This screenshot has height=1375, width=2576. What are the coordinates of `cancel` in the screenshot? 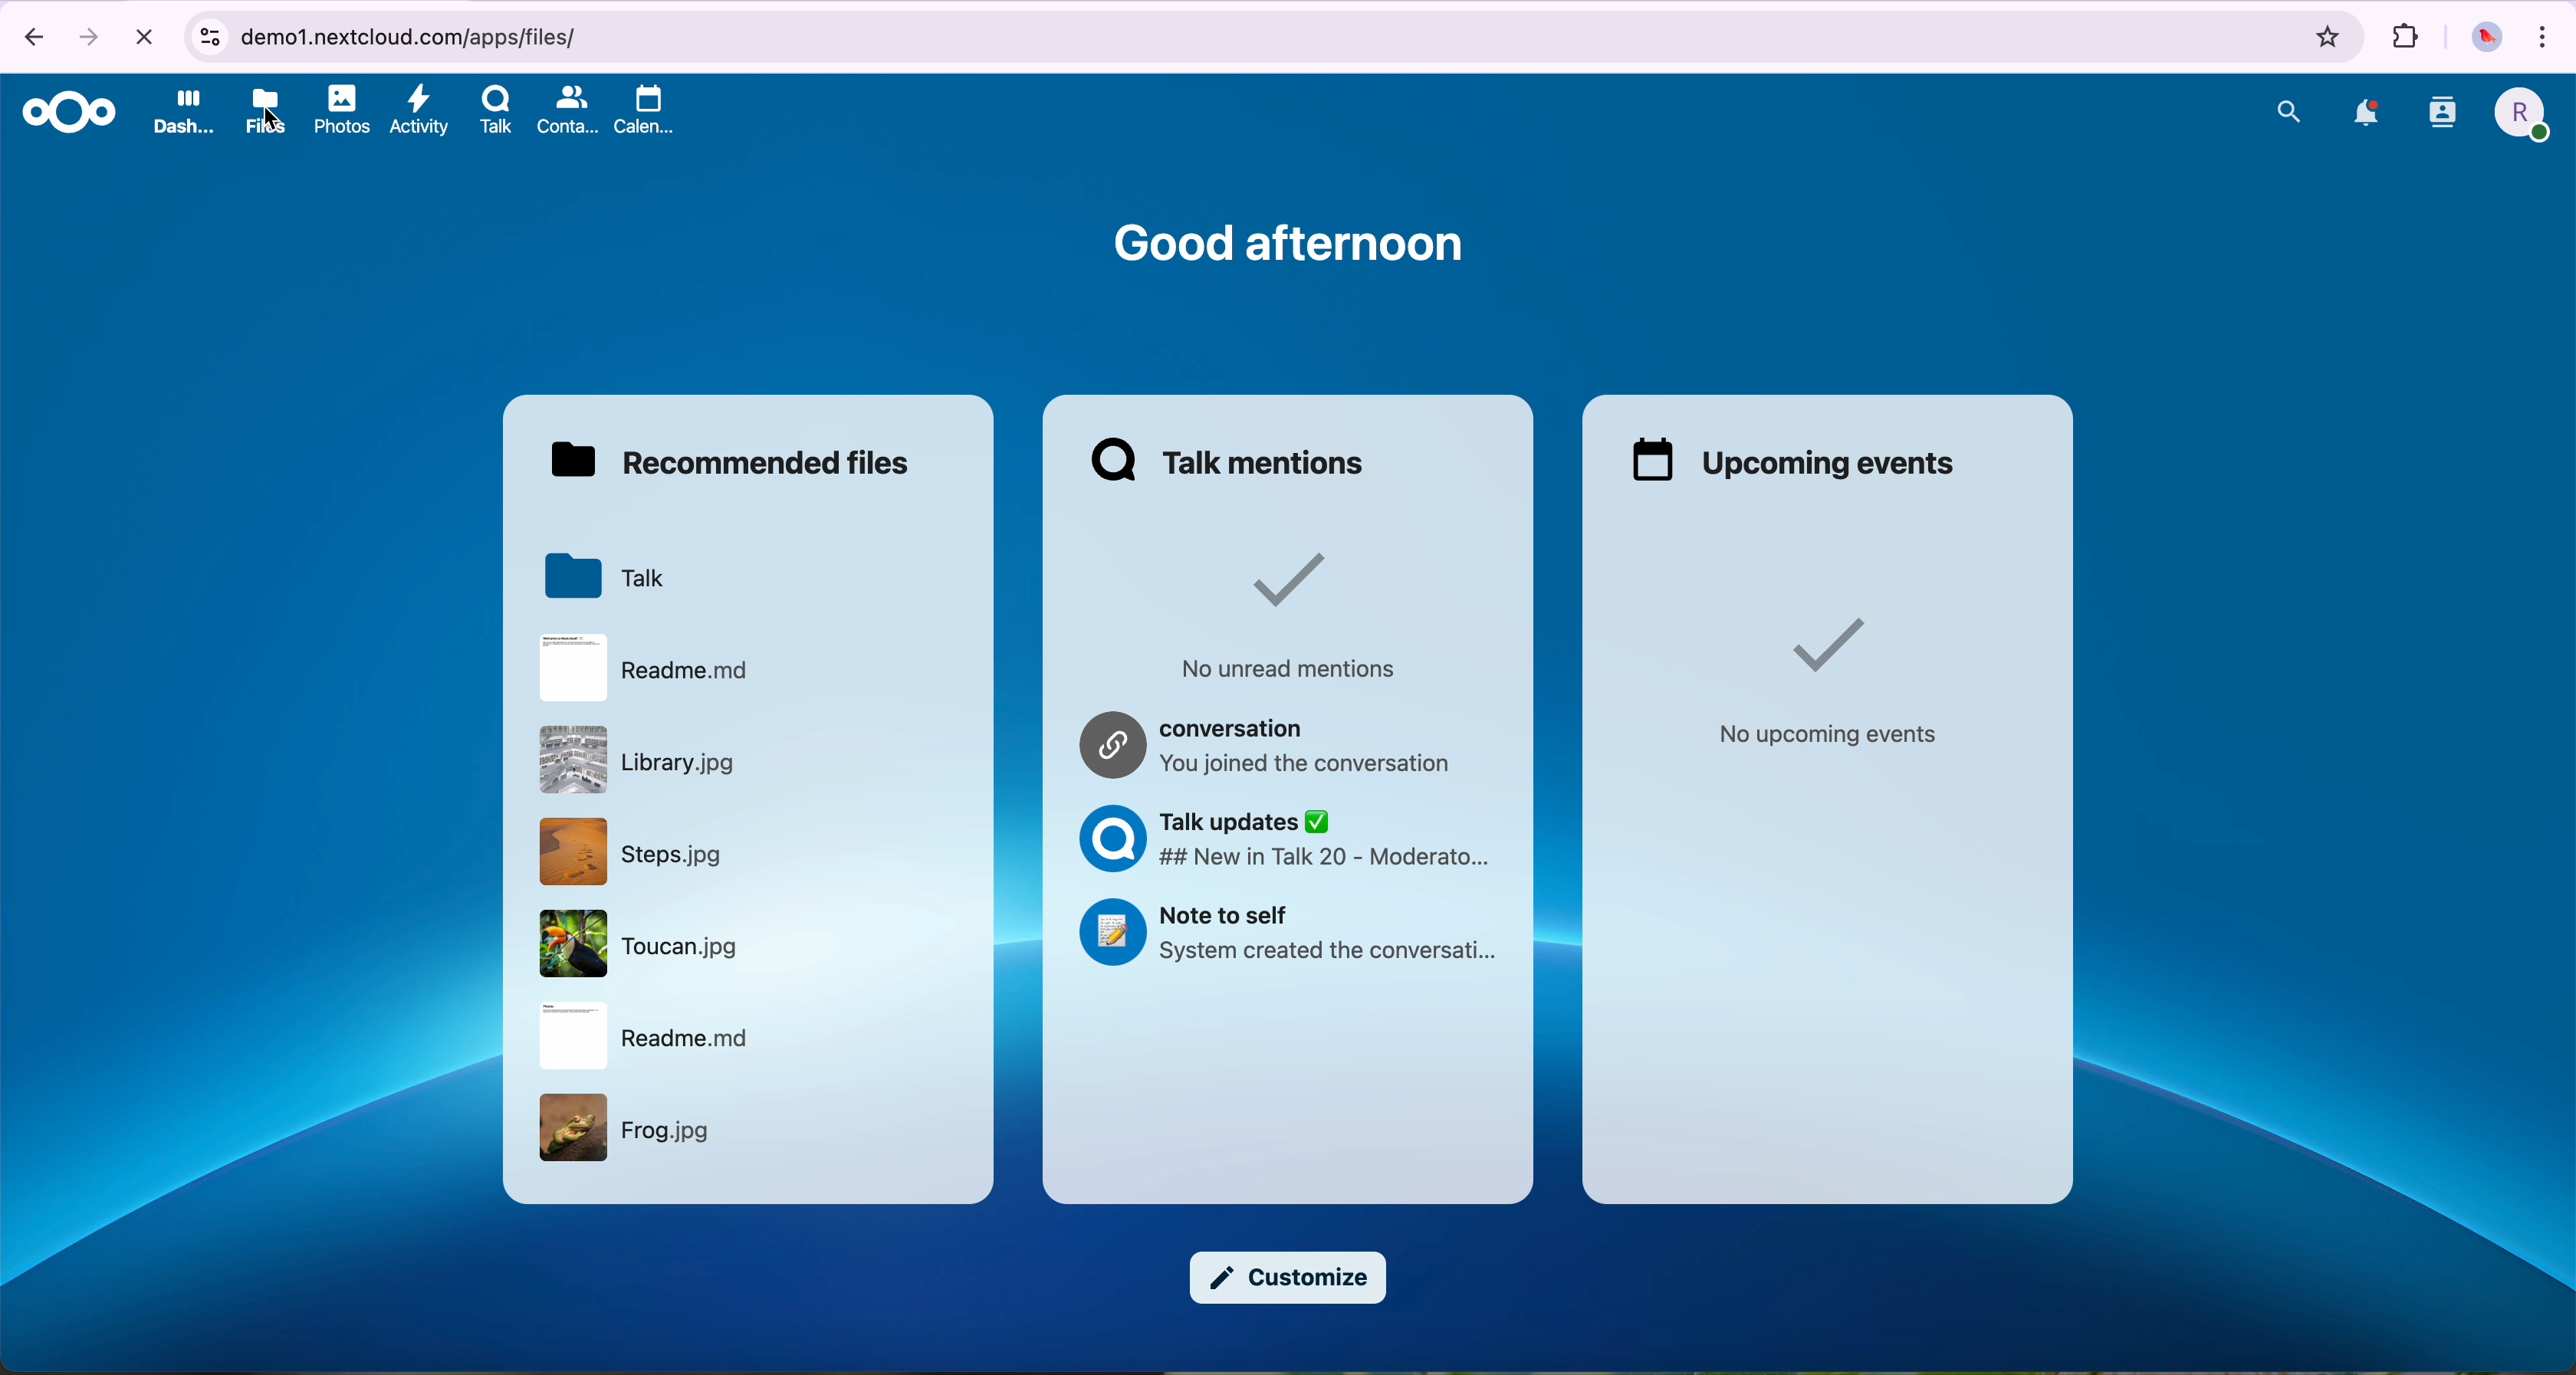 It's located at (143, 36).